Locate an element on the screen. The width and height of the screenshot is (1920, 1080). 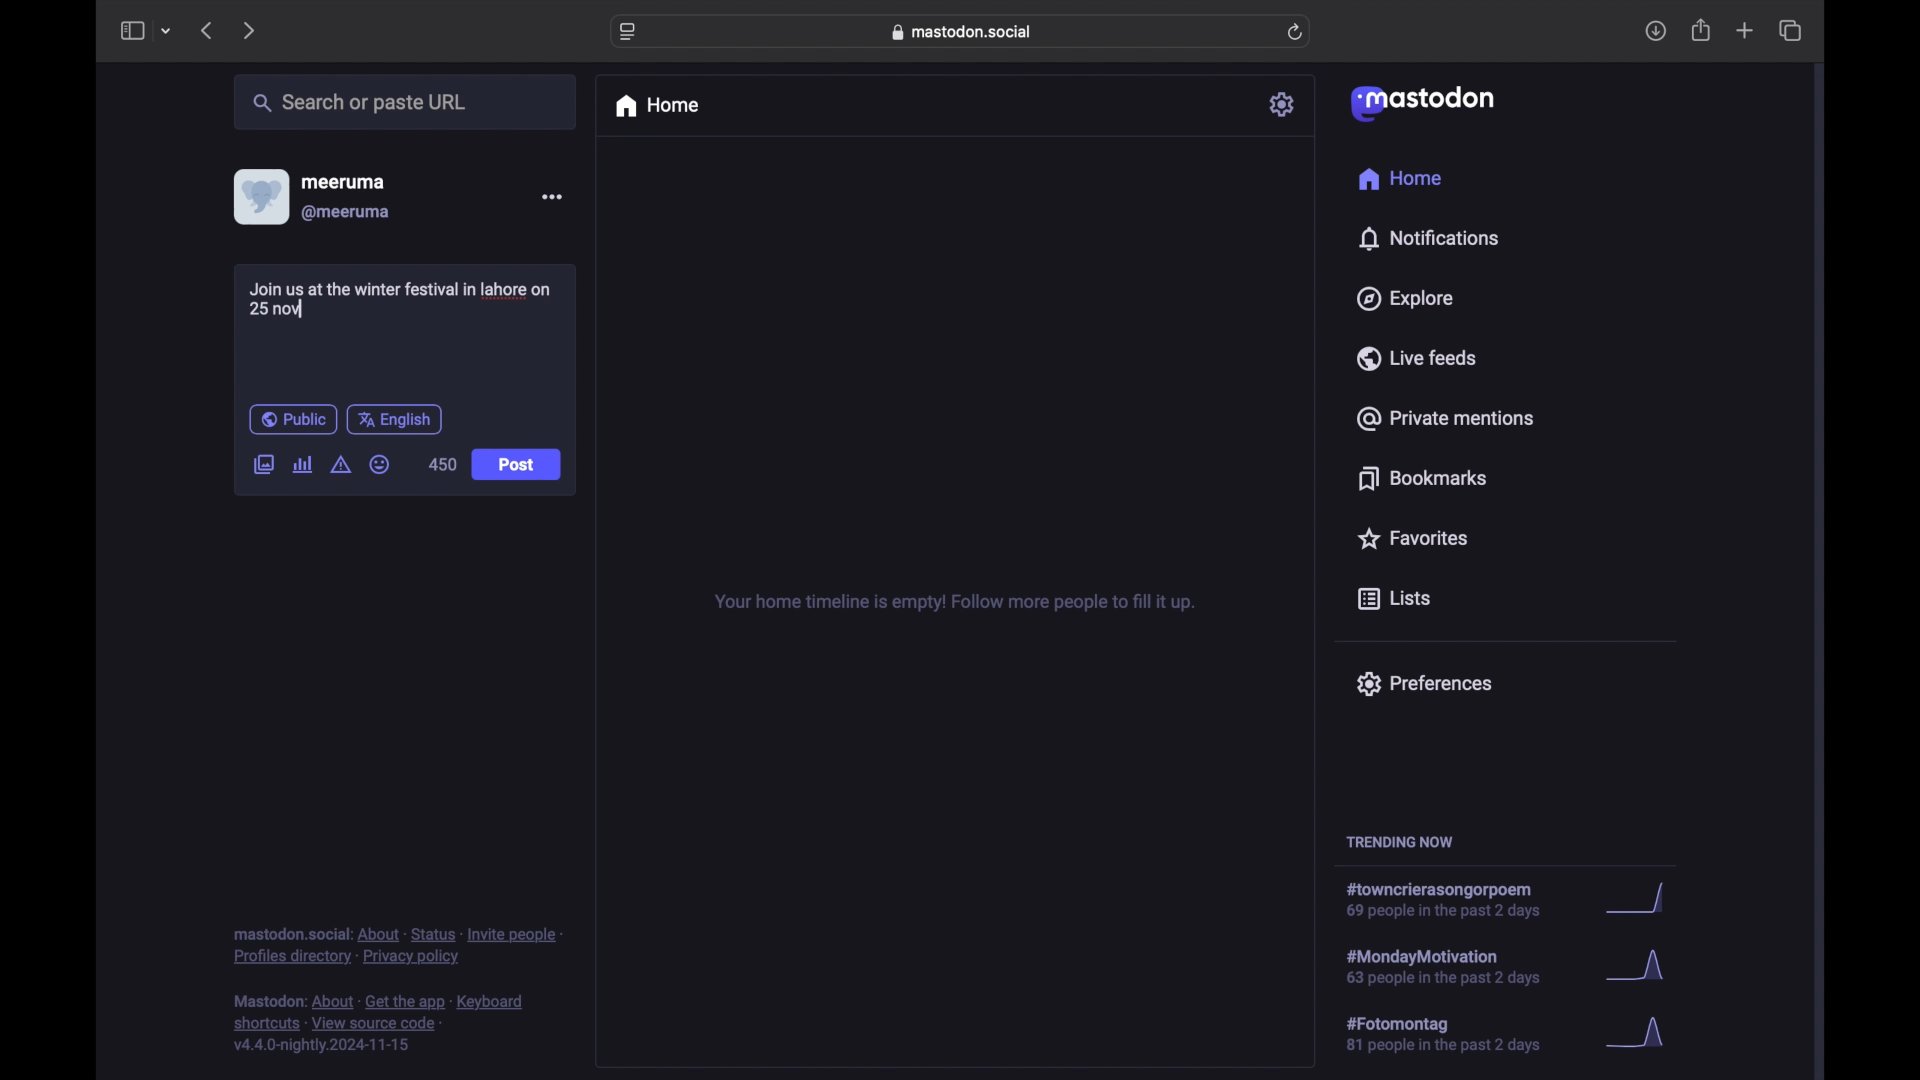
@meeruma is located at coordinates (346, 213).